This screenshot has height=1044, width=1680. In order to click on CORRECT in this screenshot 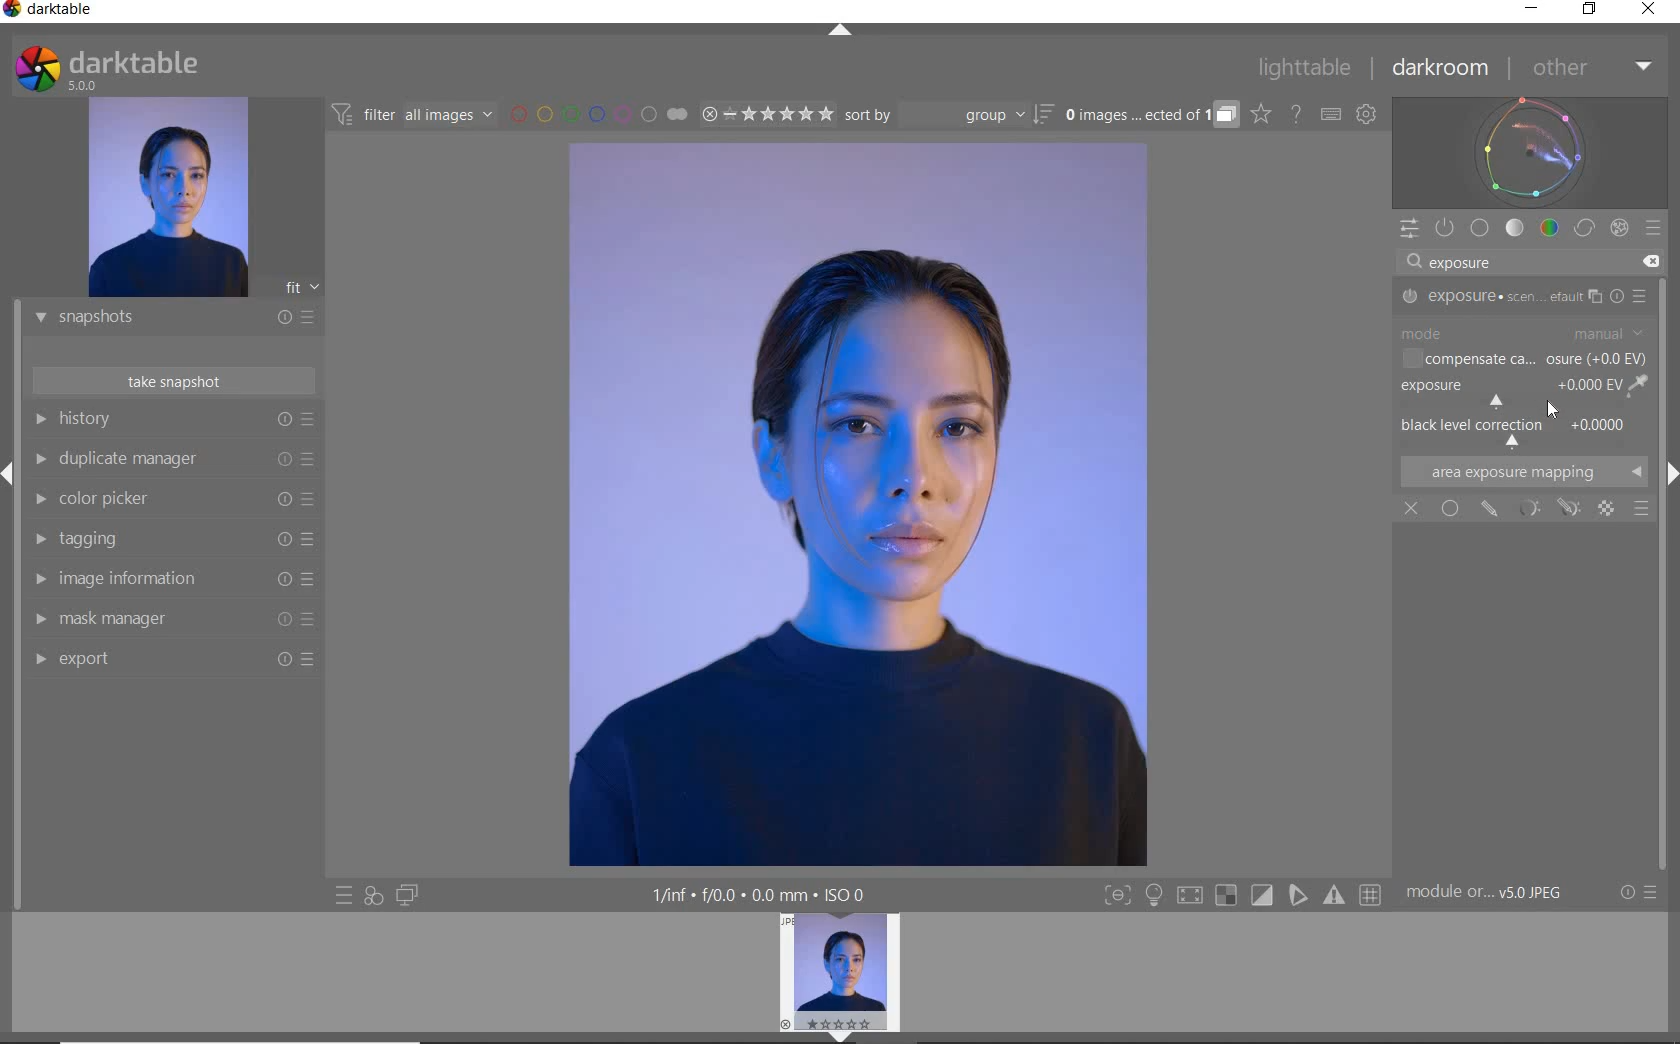, I will do `click(1586, 230)`.